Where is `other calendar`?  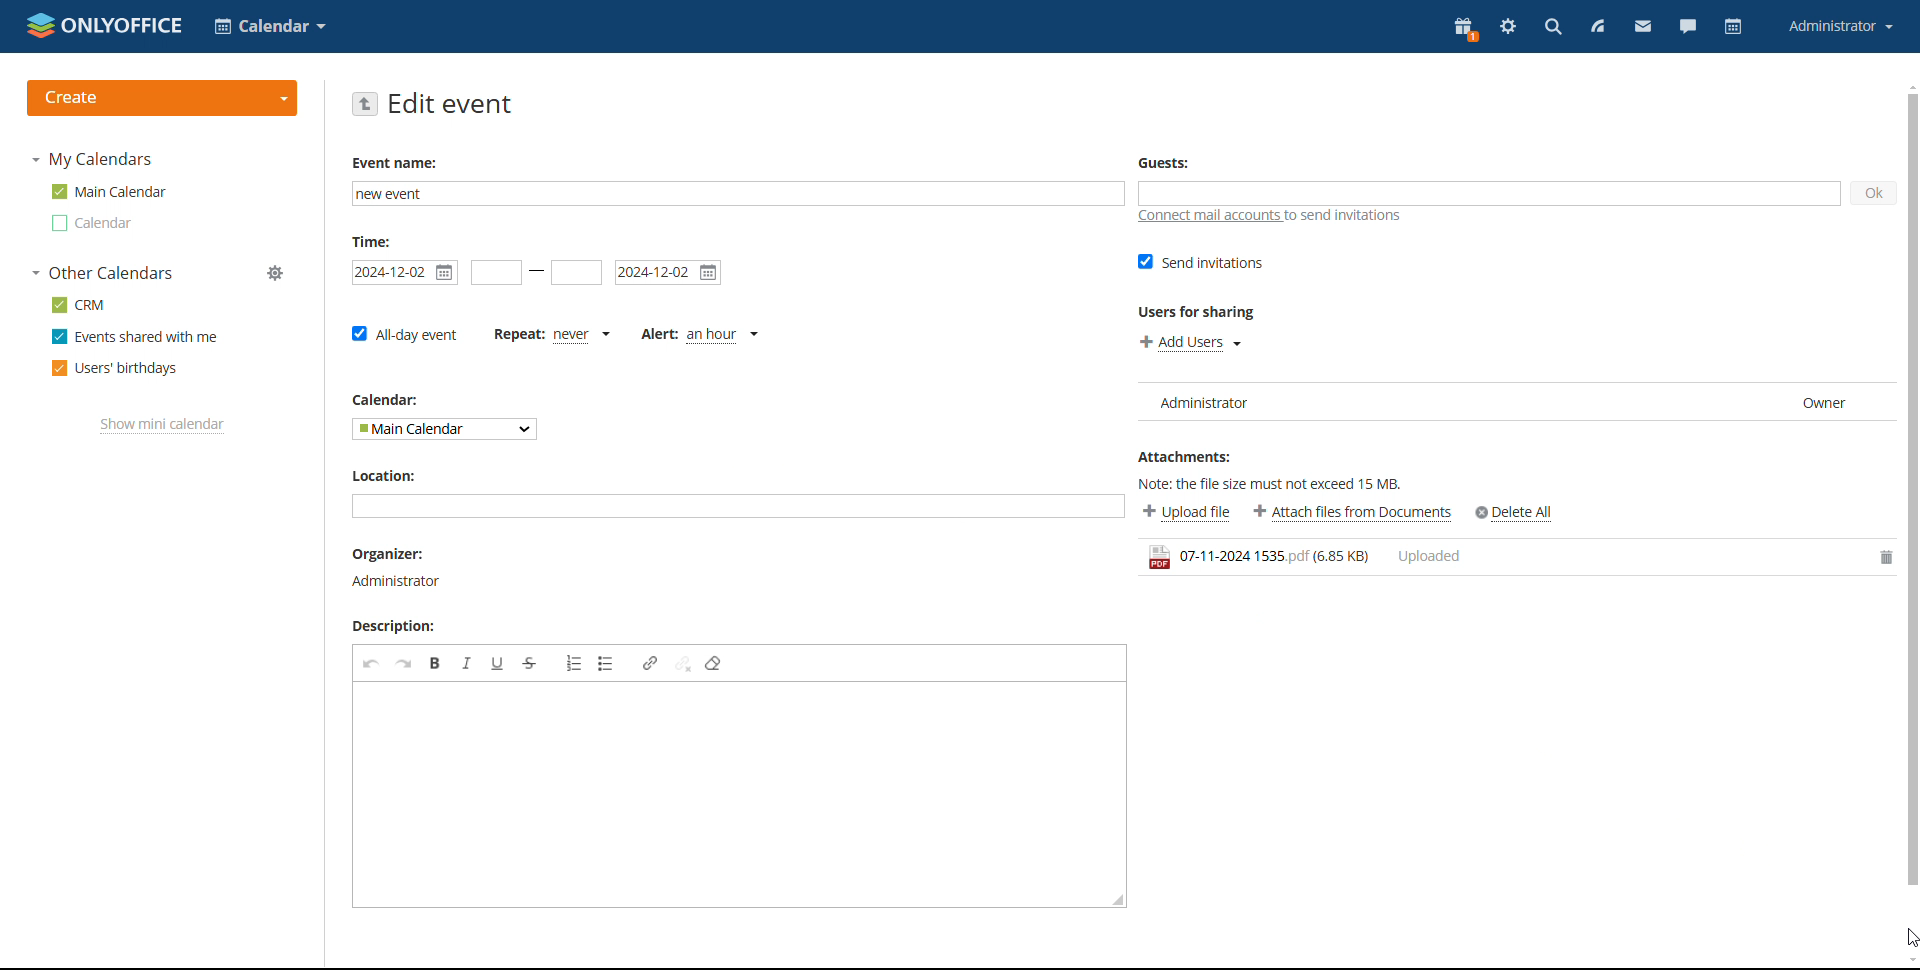
other calendar is located at coordinates (89, 223).